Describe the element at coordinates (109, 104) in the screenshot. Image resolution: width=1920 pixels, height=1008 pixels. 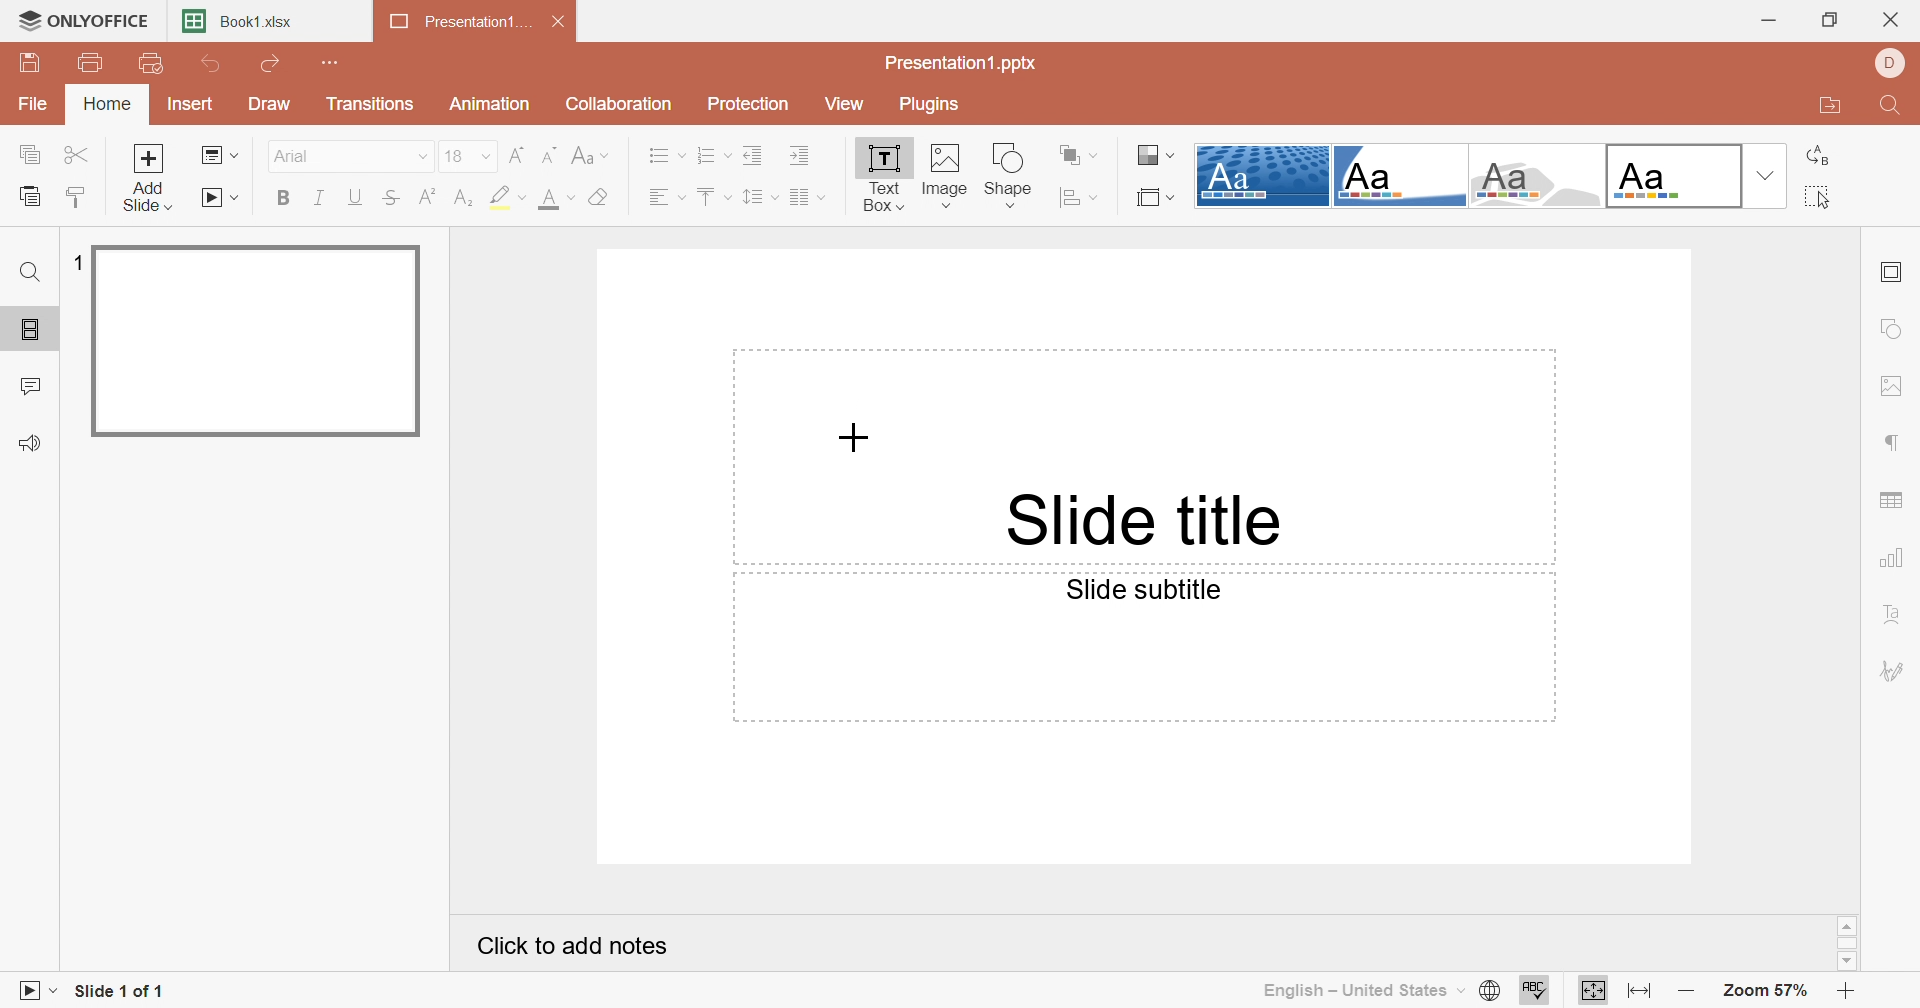
I see `Home` at that location.